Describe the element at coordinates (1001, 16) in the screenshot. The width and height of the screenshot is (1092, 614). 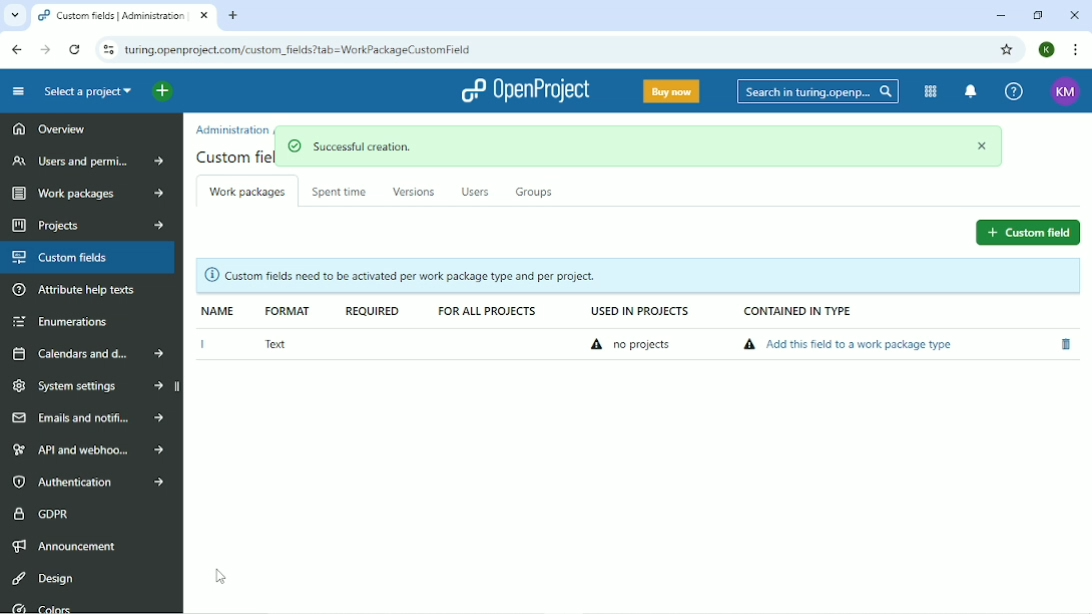
I see `Minimize` at that location.